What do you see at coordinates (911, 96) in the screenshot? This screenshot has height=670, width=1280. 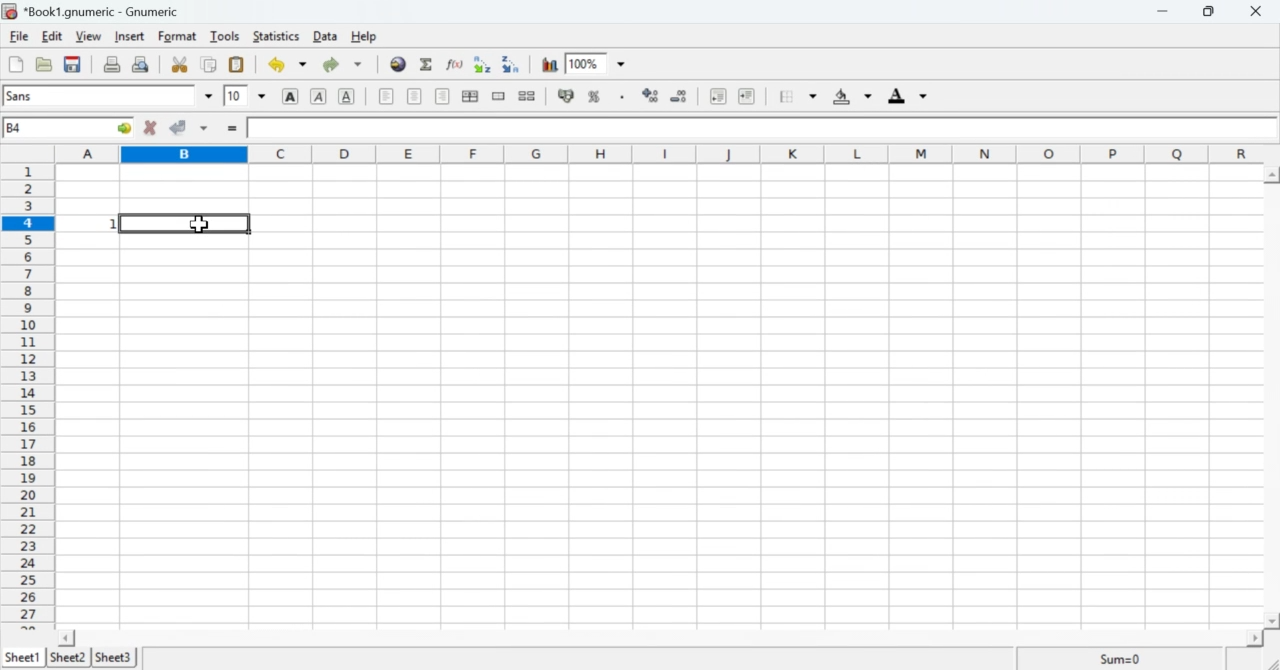 I see `Foreground` at bounding box center [911, 96].